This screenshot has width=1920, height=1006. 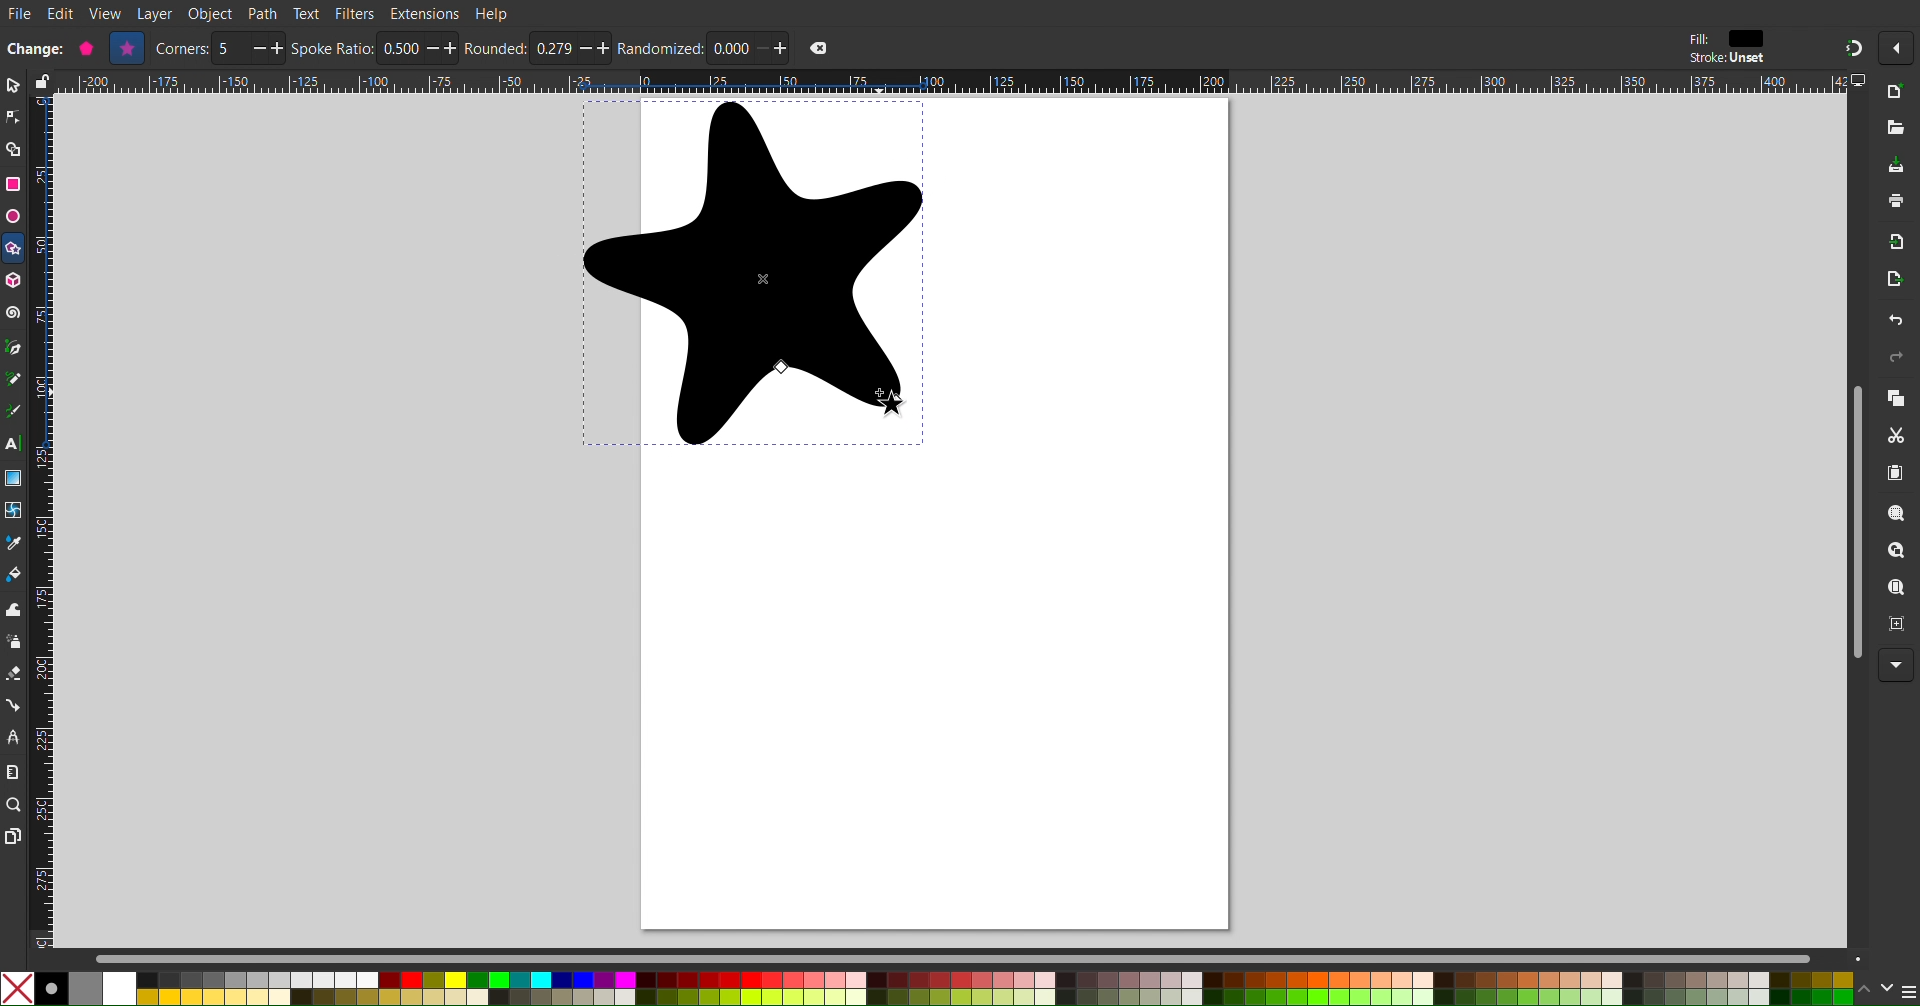 What do you see at coordinates (63, 14) in the screenshot?
I see `Edit` at bounding box center [63, 14].